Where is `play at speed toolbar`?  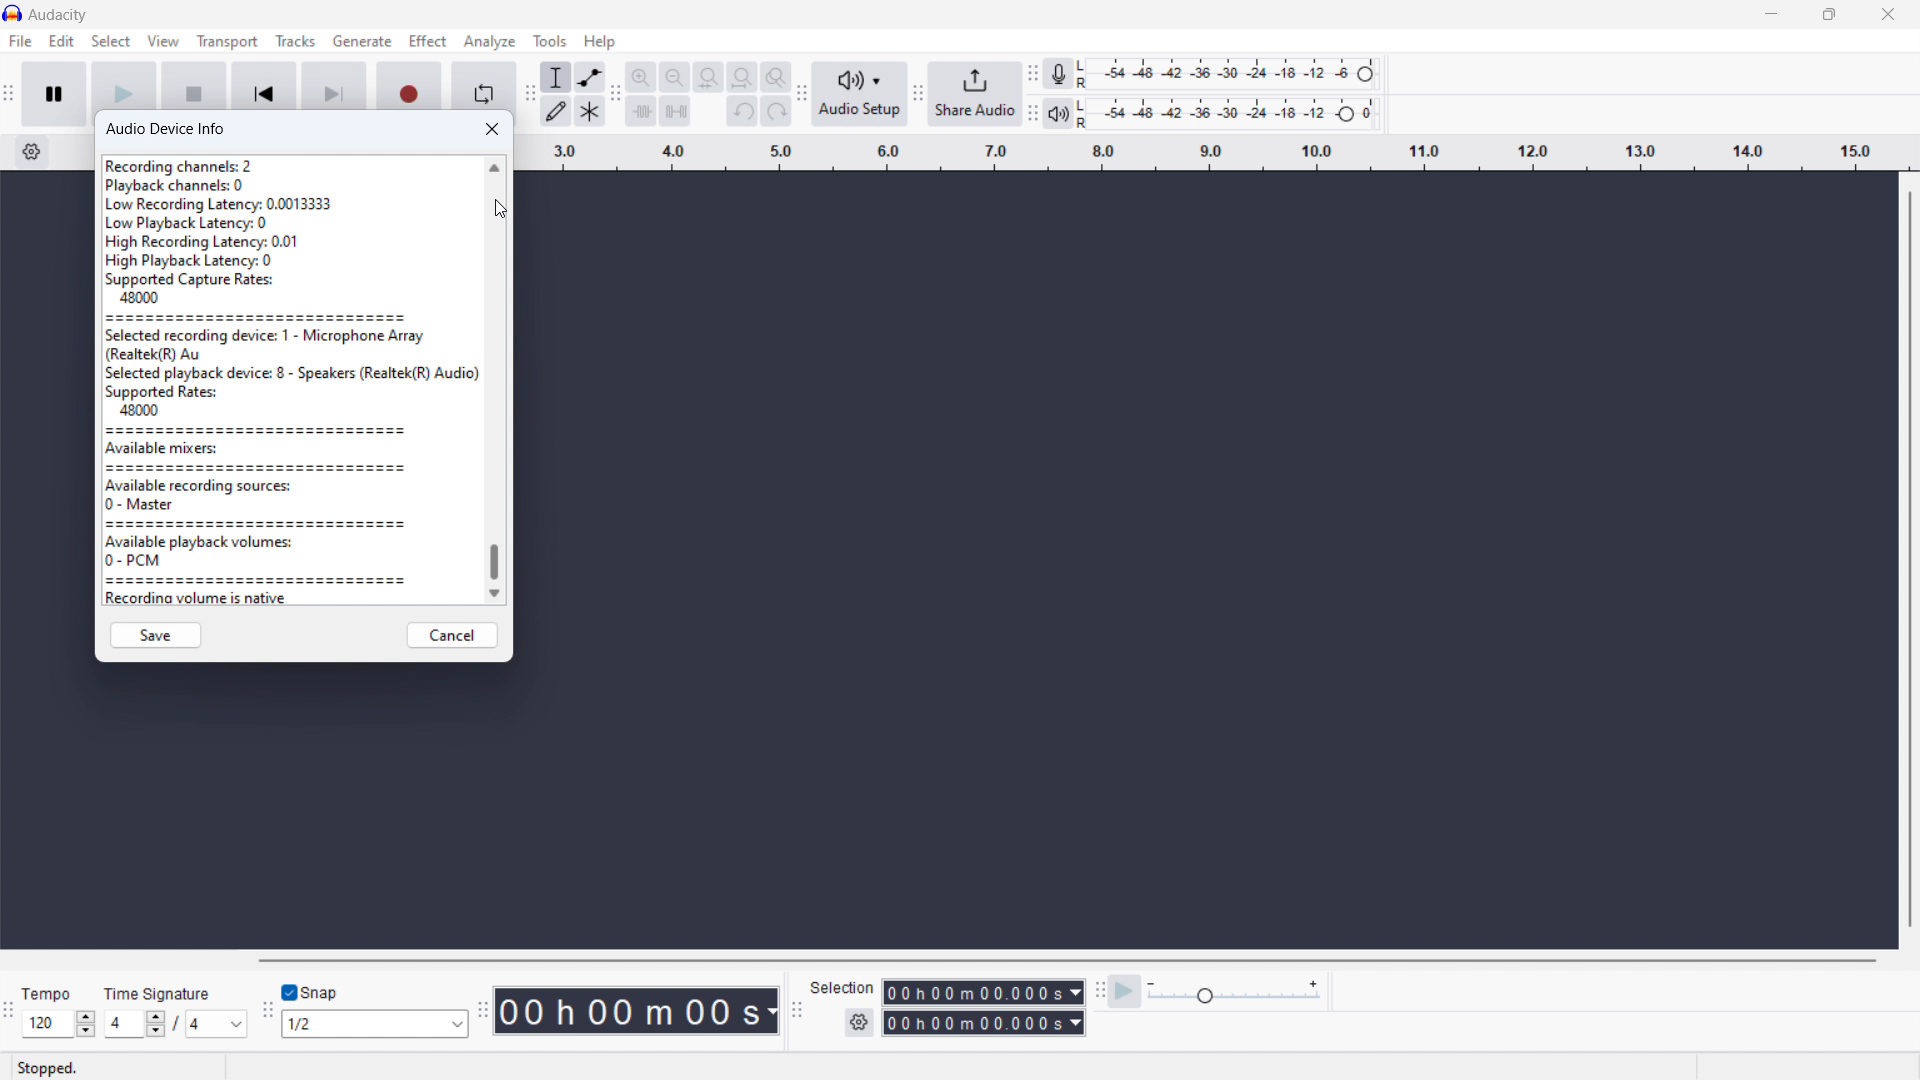
play at speed toolbar is located at coordinates (1096, 990).